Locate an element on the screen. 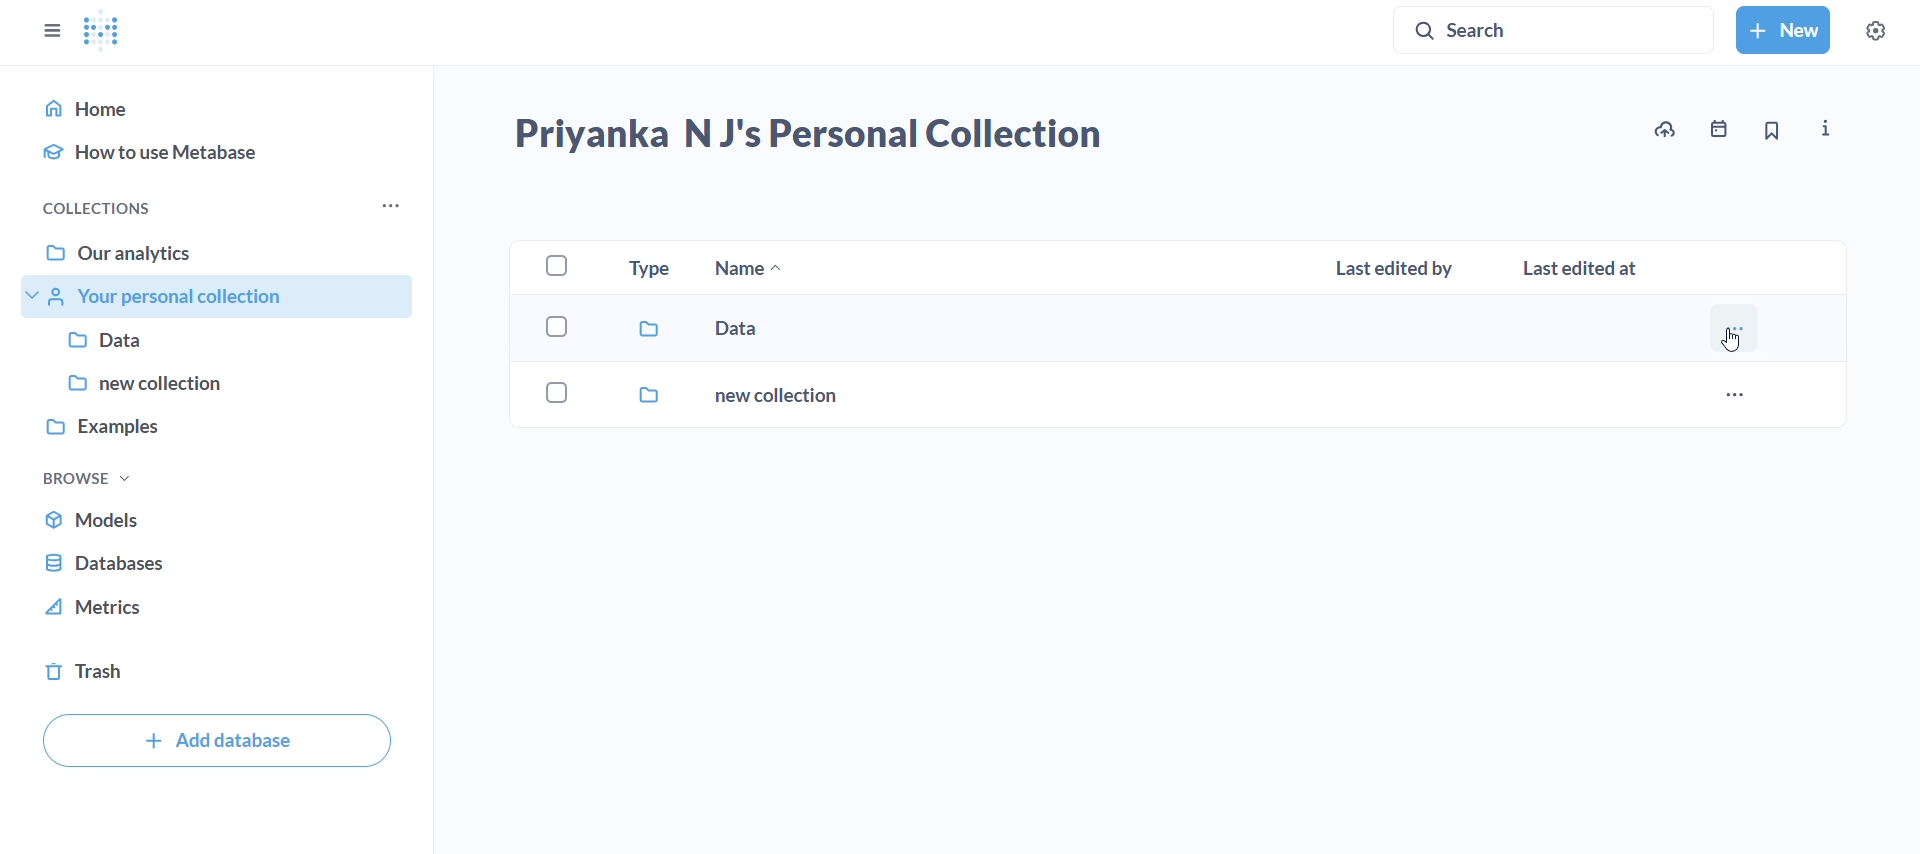  checkbox is located at coordinates (555, 266).